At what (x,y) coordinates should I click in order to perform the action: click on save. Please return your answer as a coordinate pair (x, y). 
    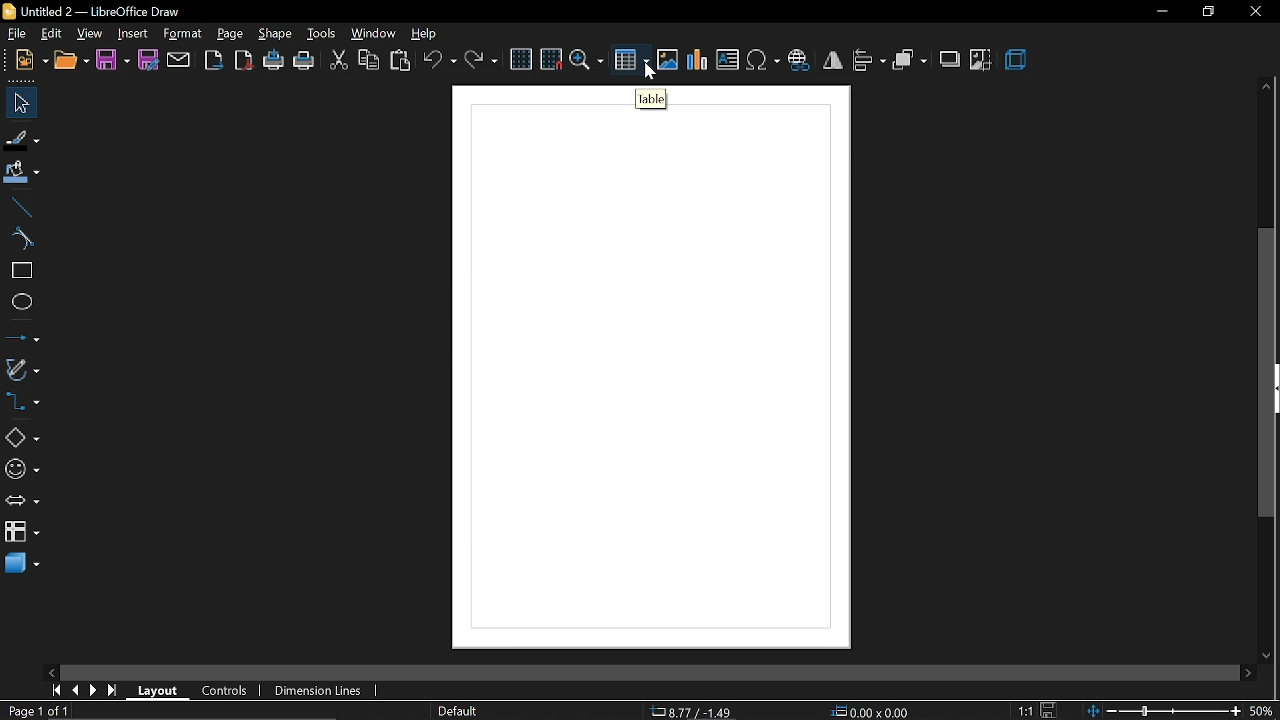
    Looking at the image, I should click on (1046, 710).